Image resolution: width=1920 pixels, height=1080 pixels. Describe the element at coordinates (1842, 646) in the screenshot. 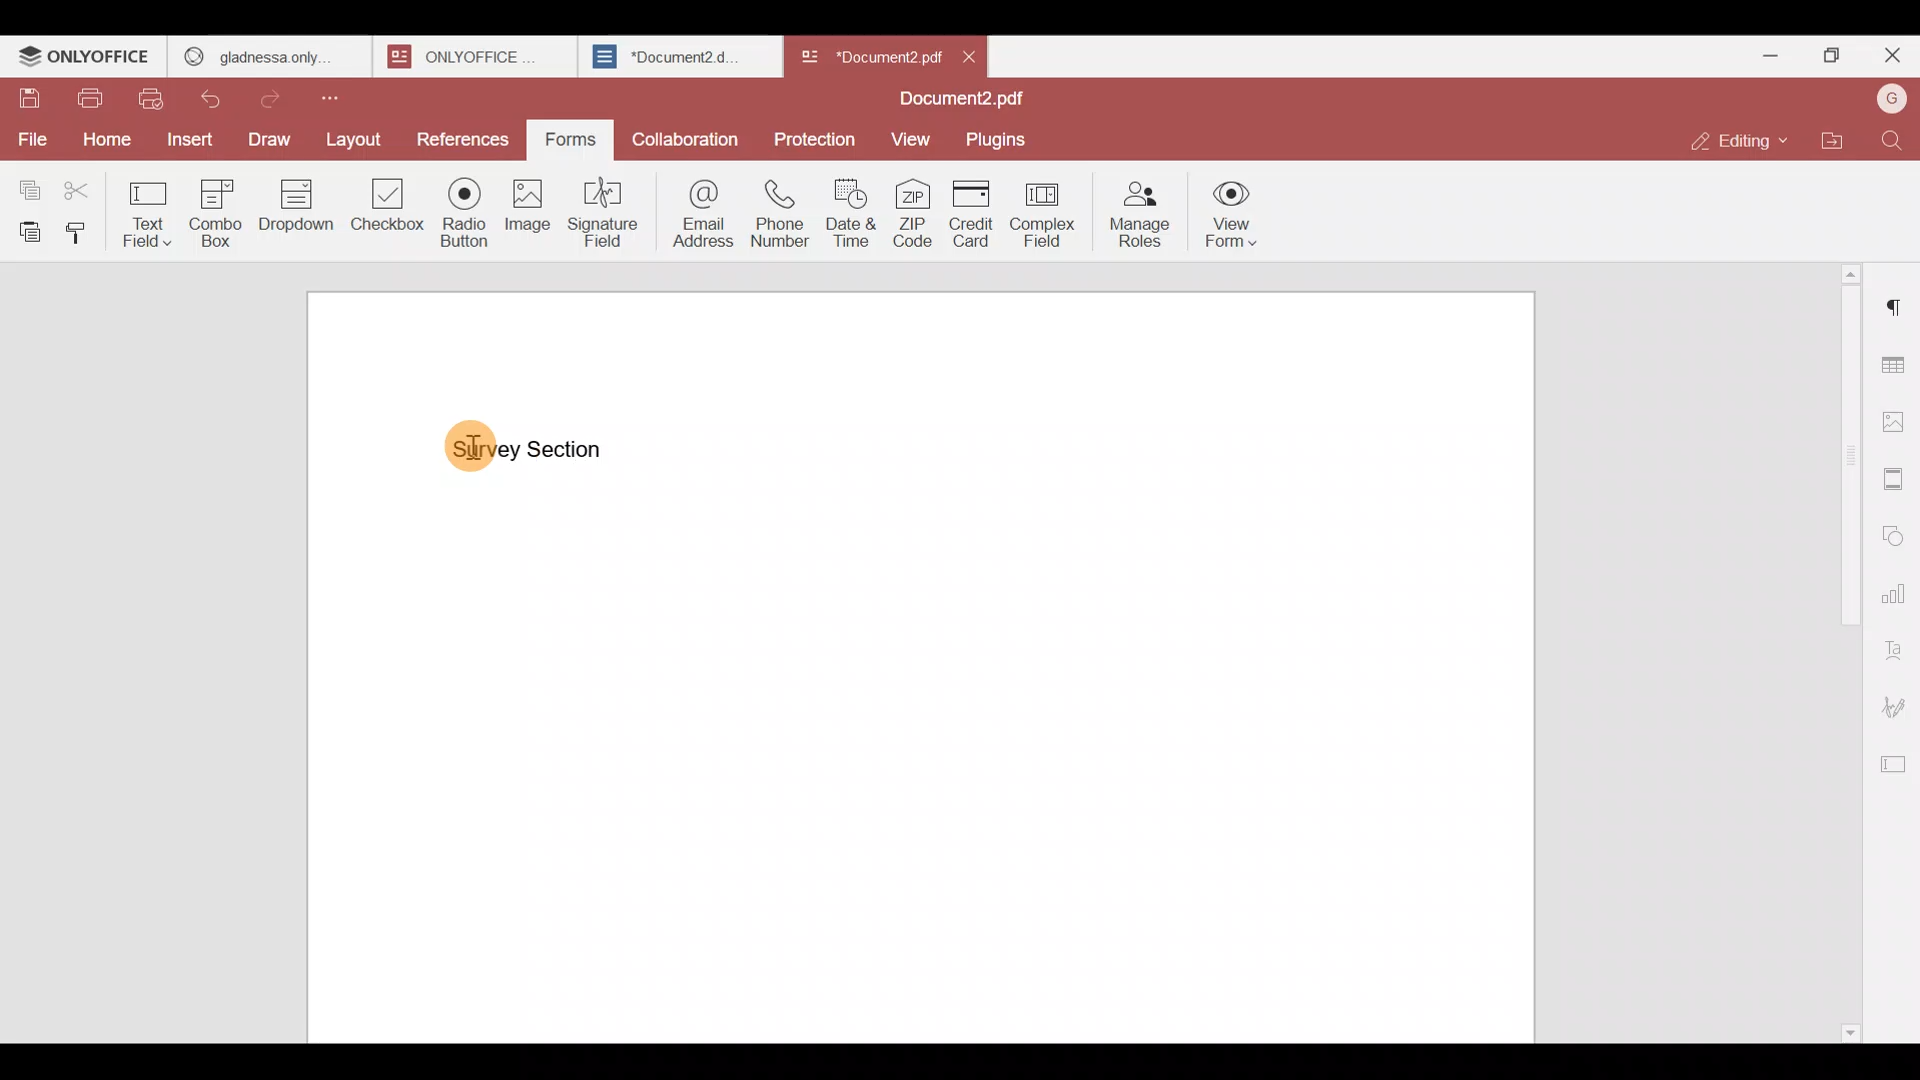

I see `Scroll bar` at that location.